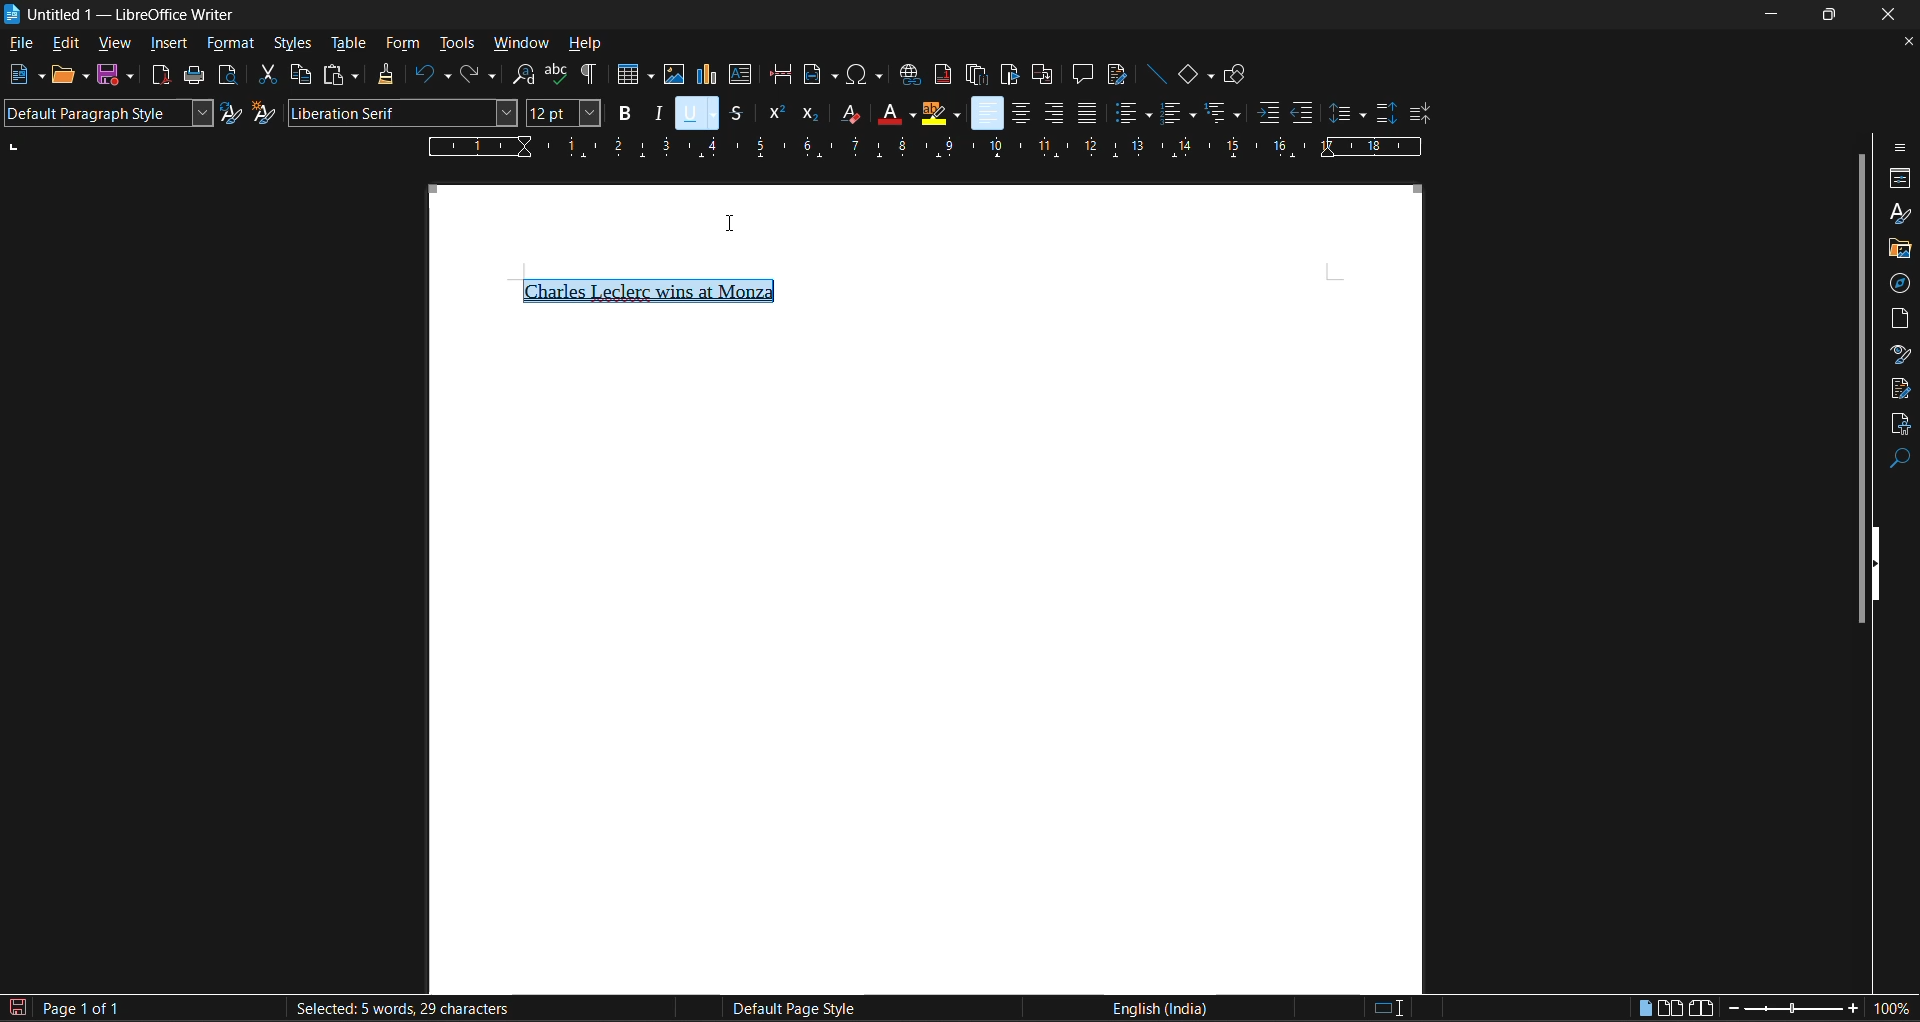 This screenshot has width=1920, height=1022. I want to click on clone formatting, so click(387, 74).